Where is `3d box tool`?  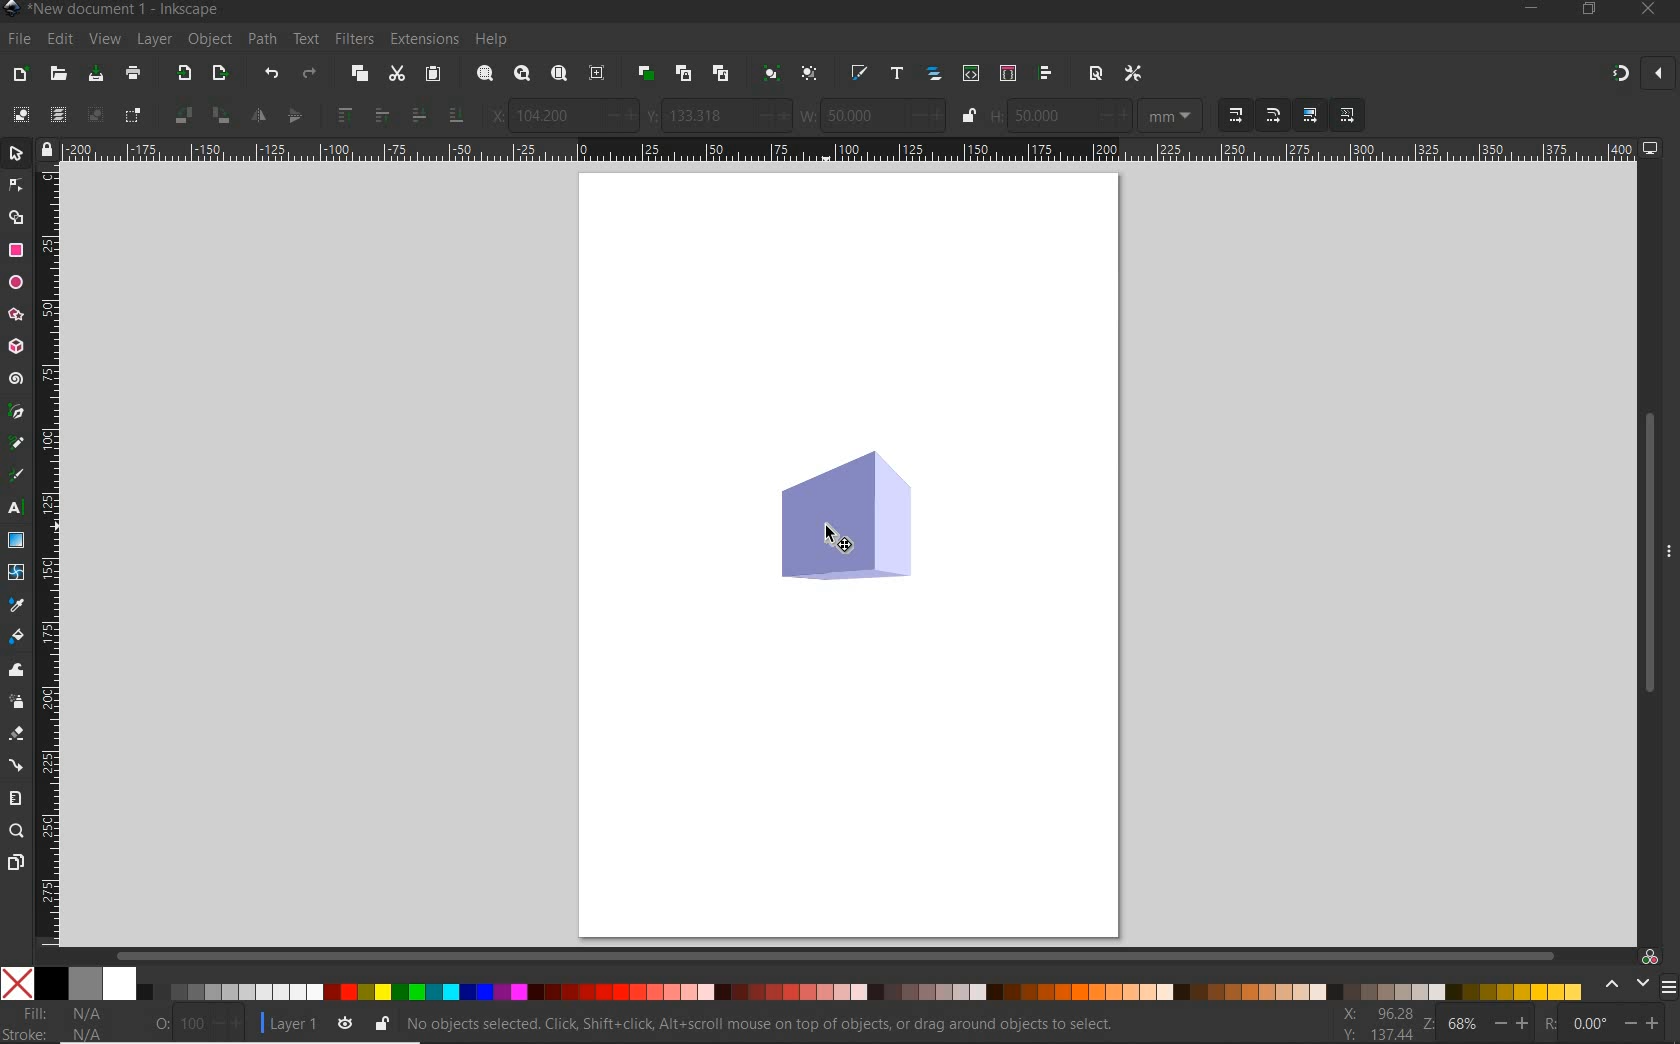 3d box tool is located at coordinates (15, 348).